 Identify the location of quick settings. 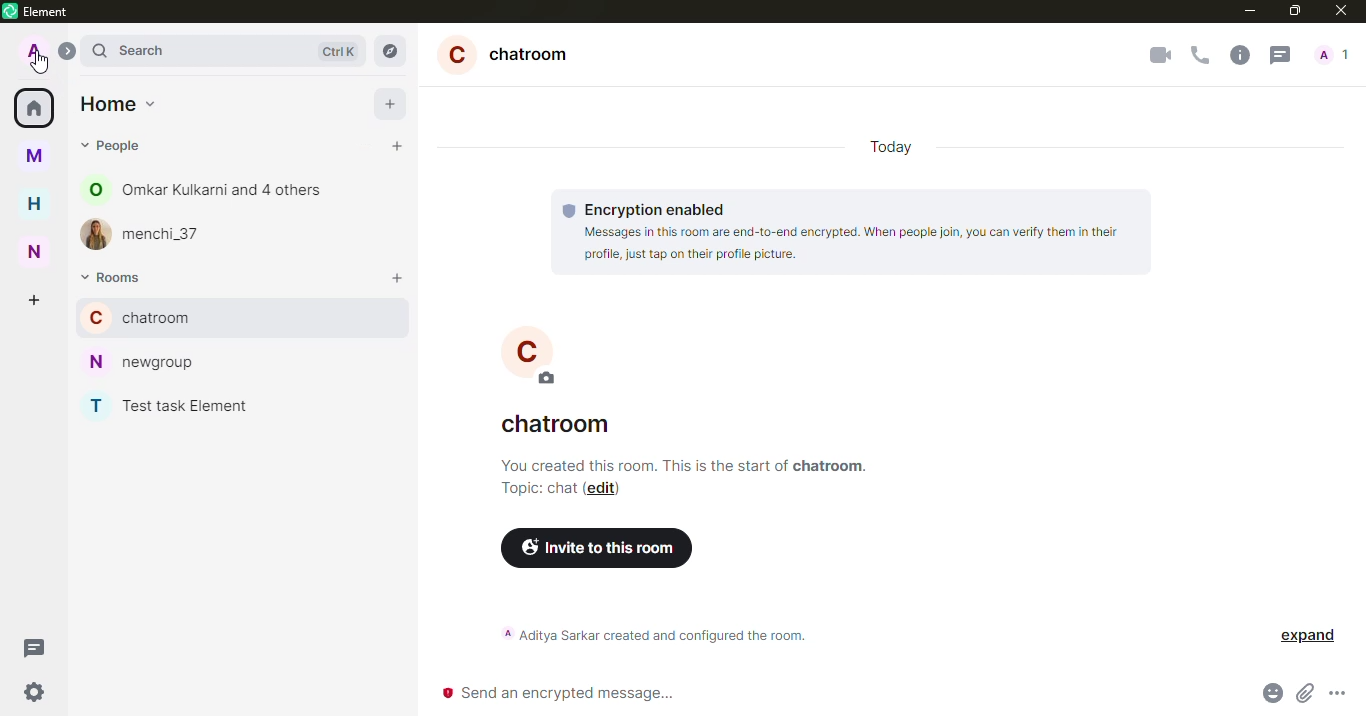
(31, 691).